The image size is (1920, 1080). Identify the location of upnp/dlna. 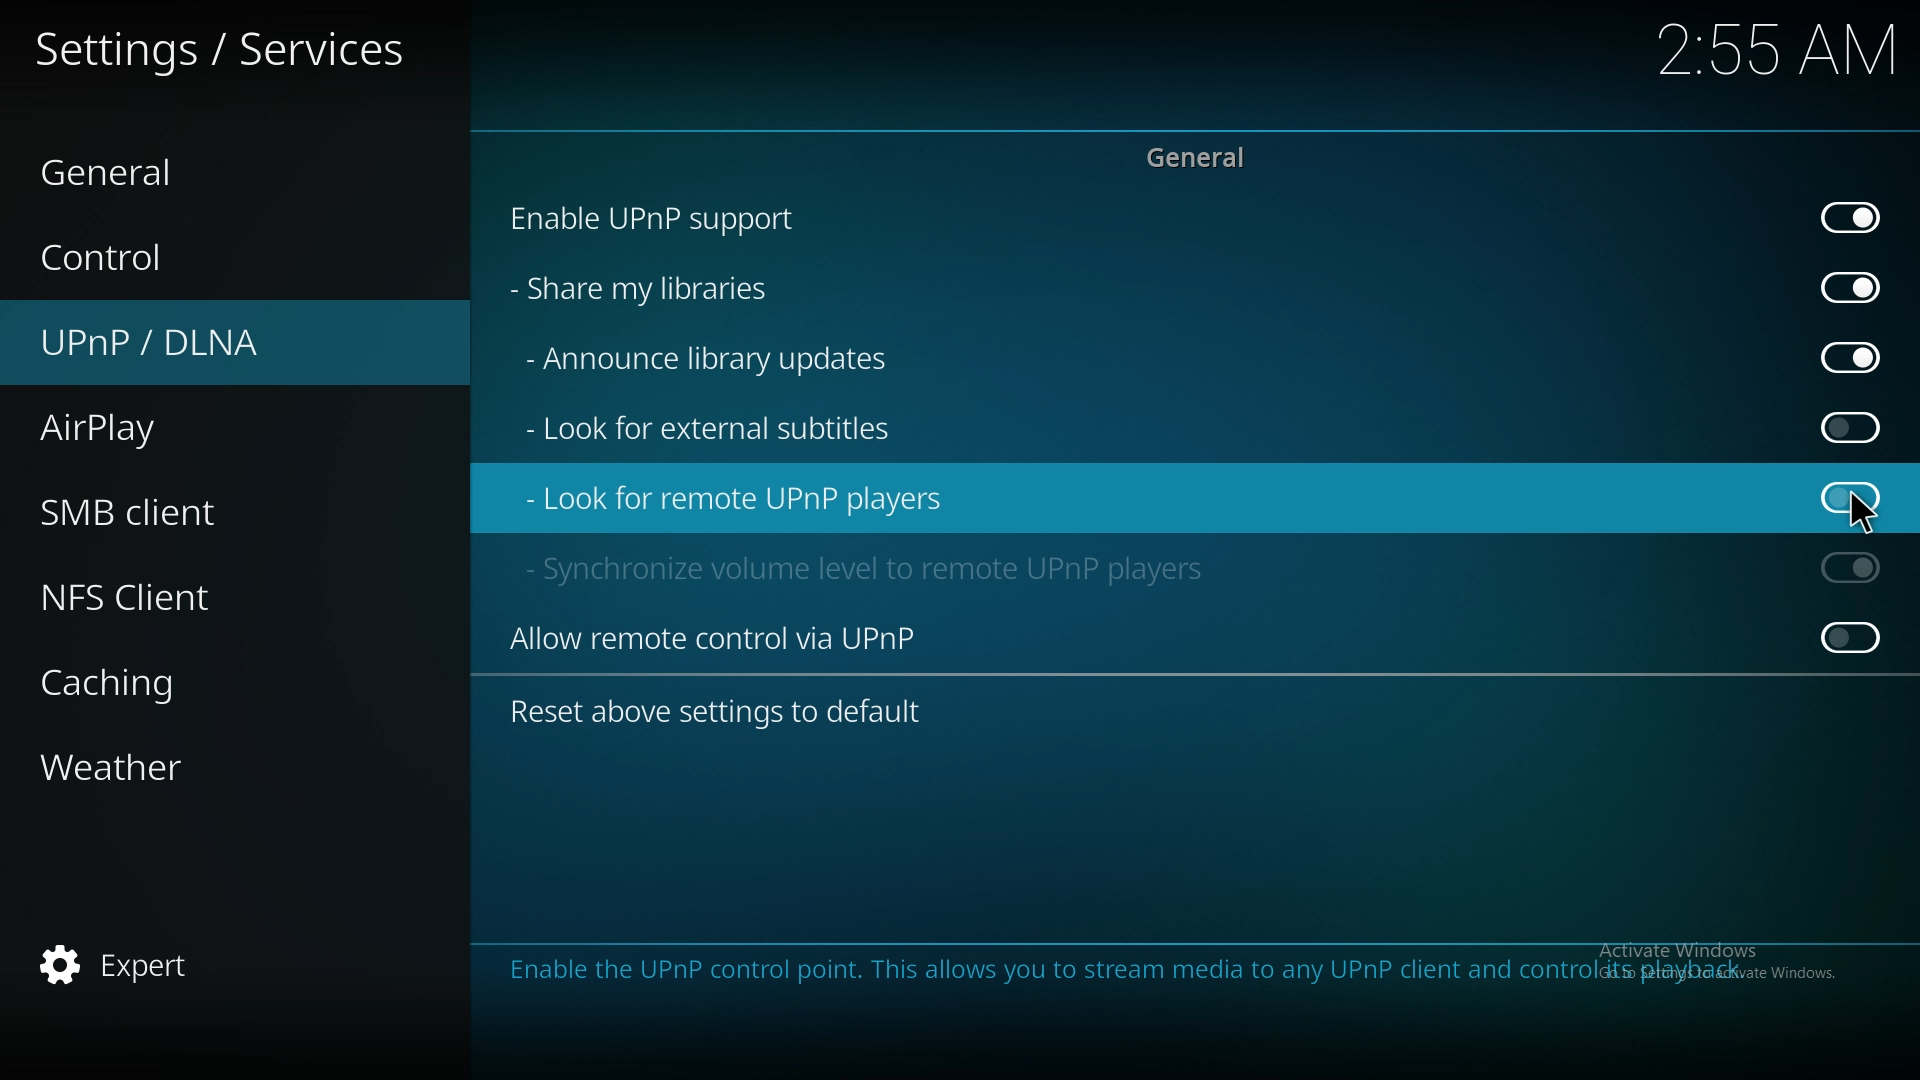
(186, 343).